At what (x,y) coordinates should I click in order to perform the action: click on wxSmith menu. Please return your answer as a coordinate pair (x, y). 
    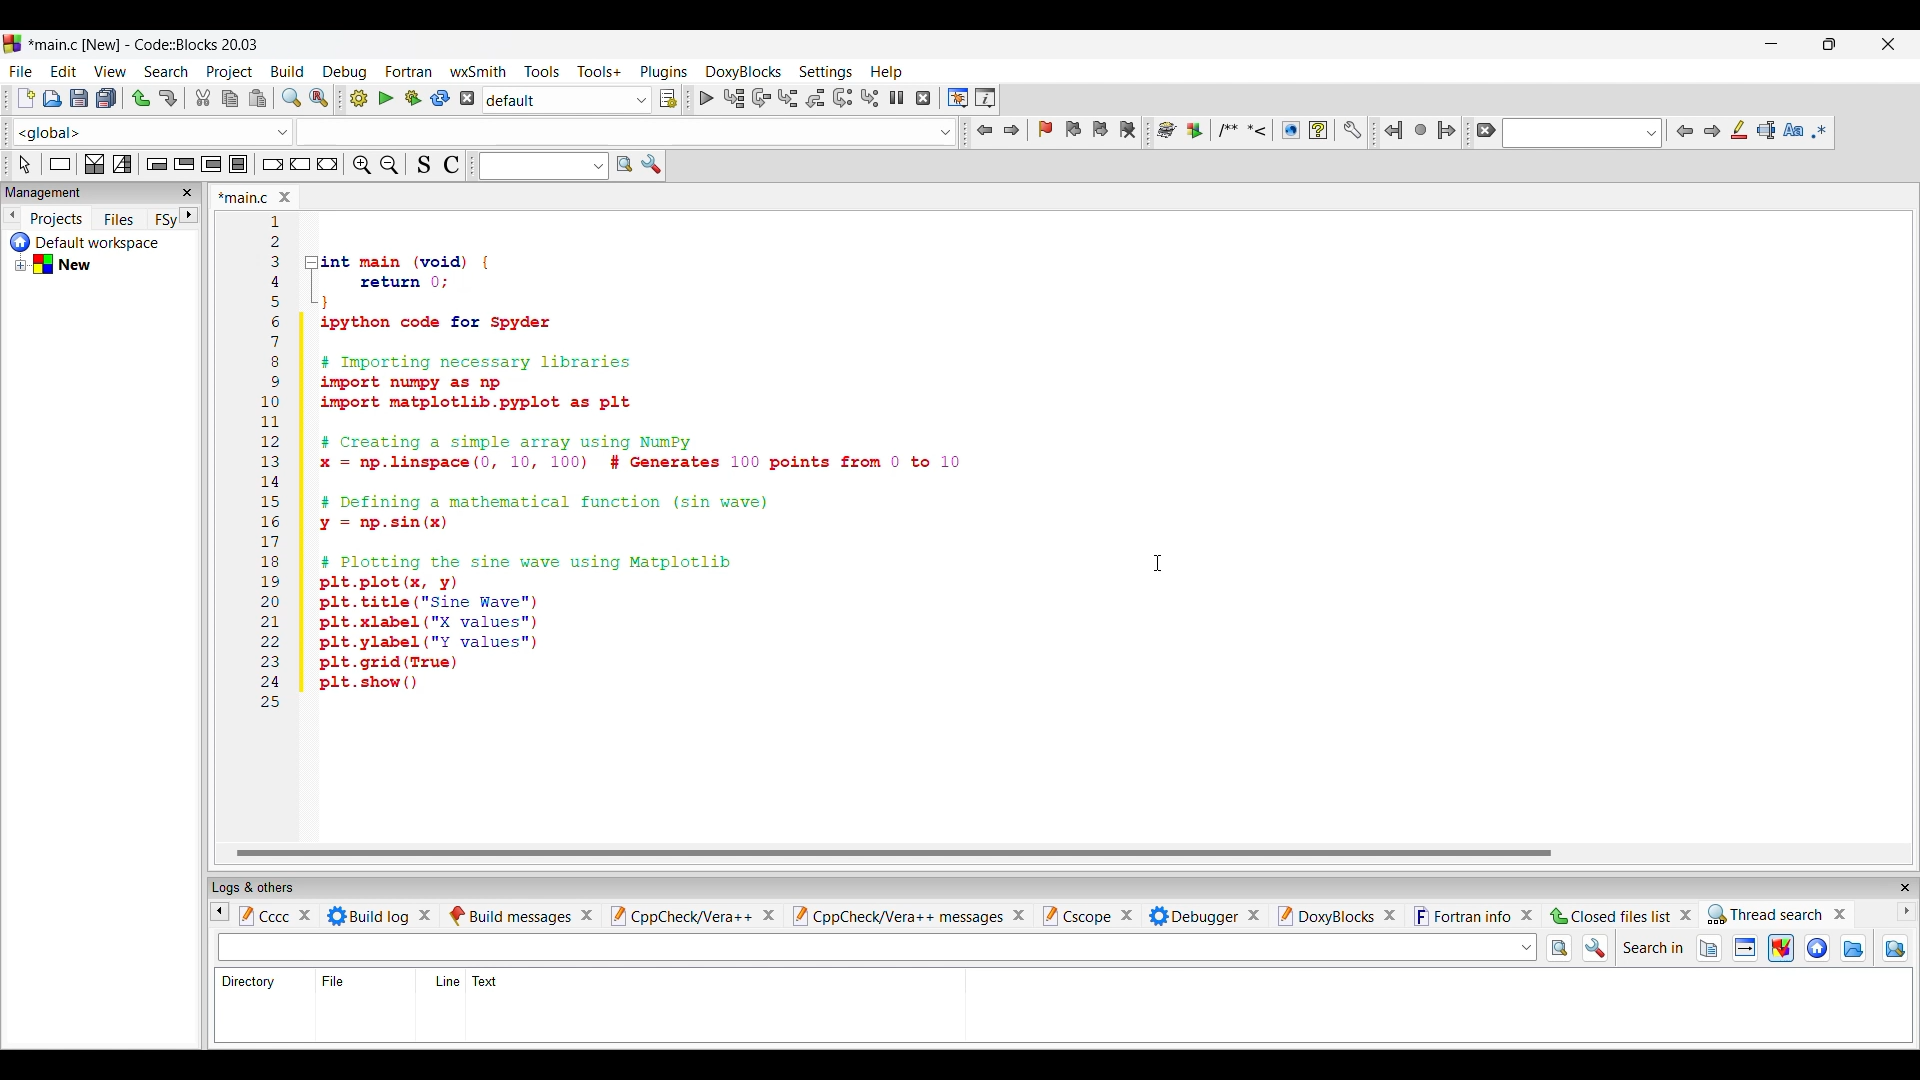
    Looking at the image, I should click on (475, 70).